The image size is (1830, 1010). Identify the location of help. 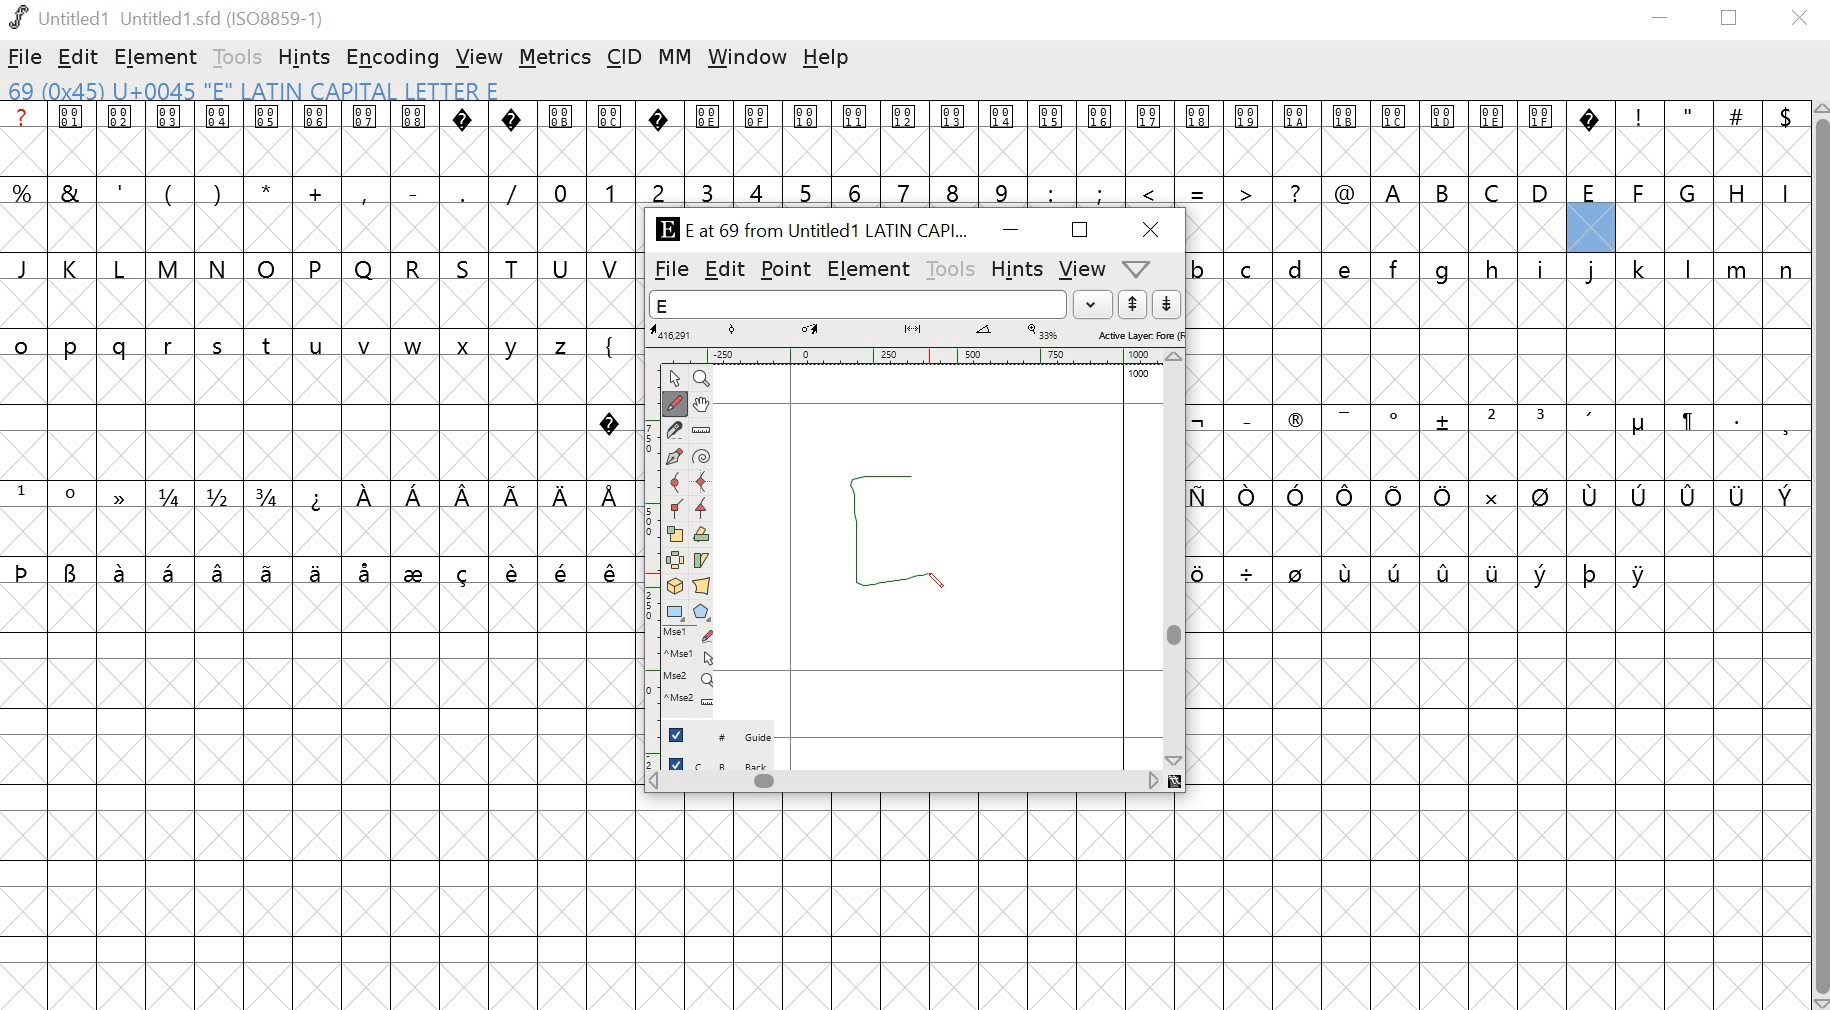
(826, 58).